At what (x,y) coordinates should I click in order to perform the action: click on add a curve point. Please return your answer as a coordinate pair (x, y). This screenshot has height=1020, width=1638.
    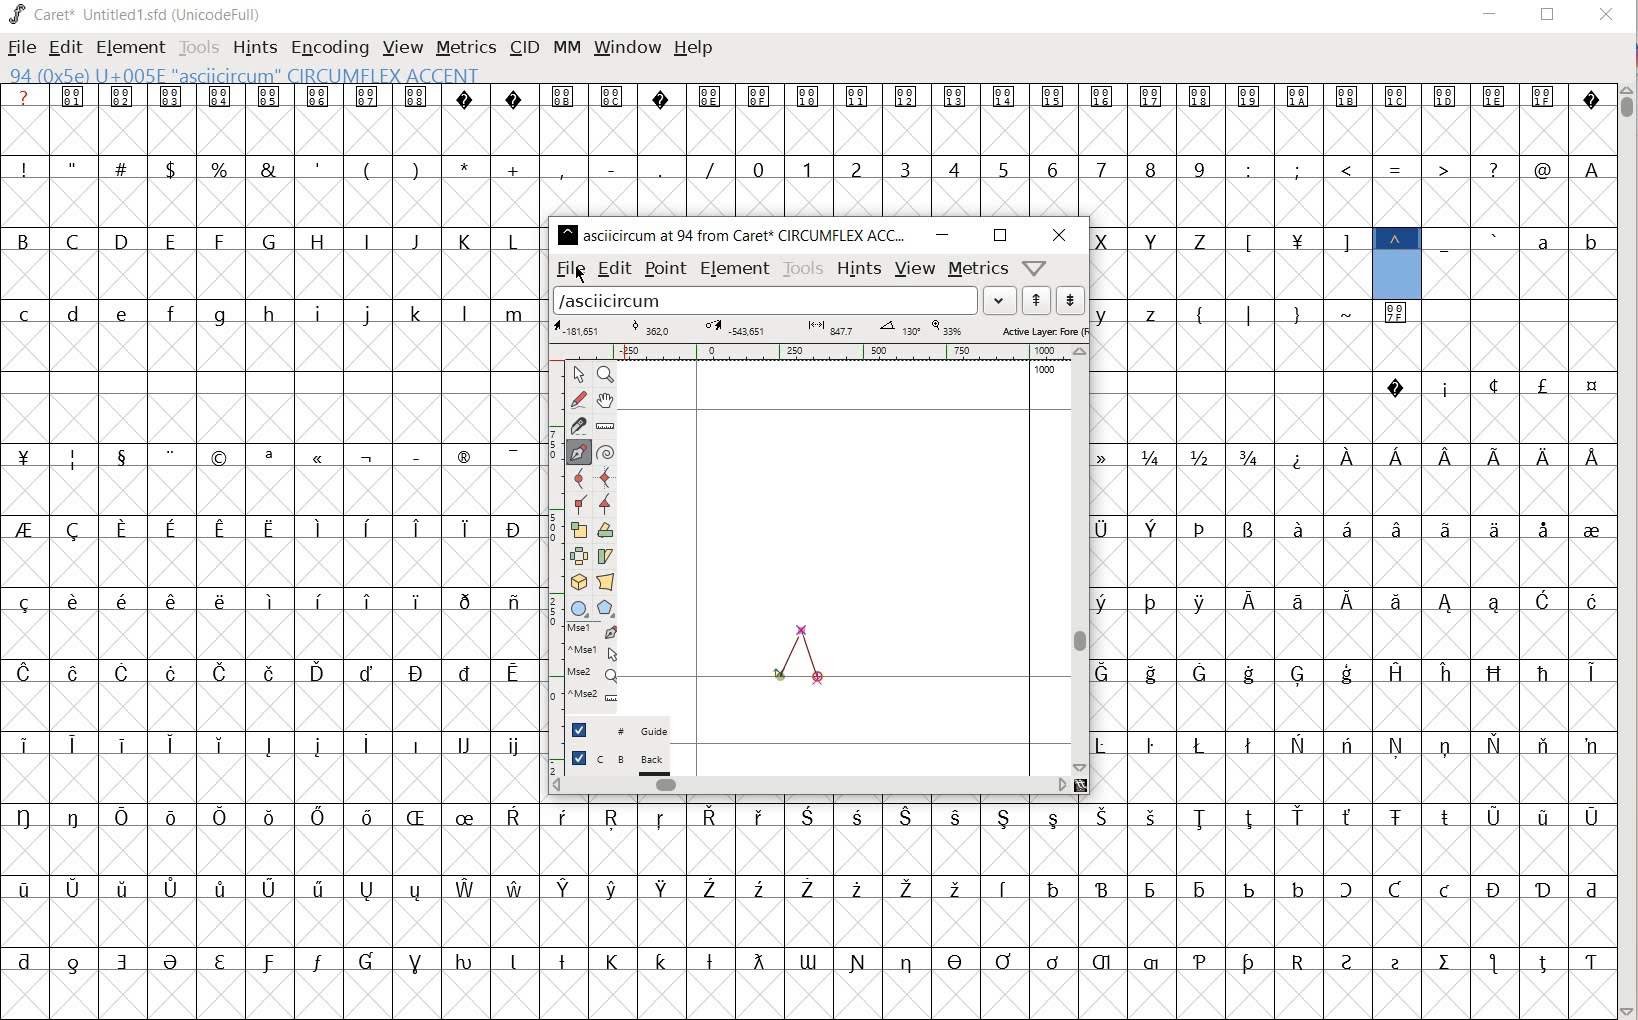
    Looking at the image, I should click on (580, 479).